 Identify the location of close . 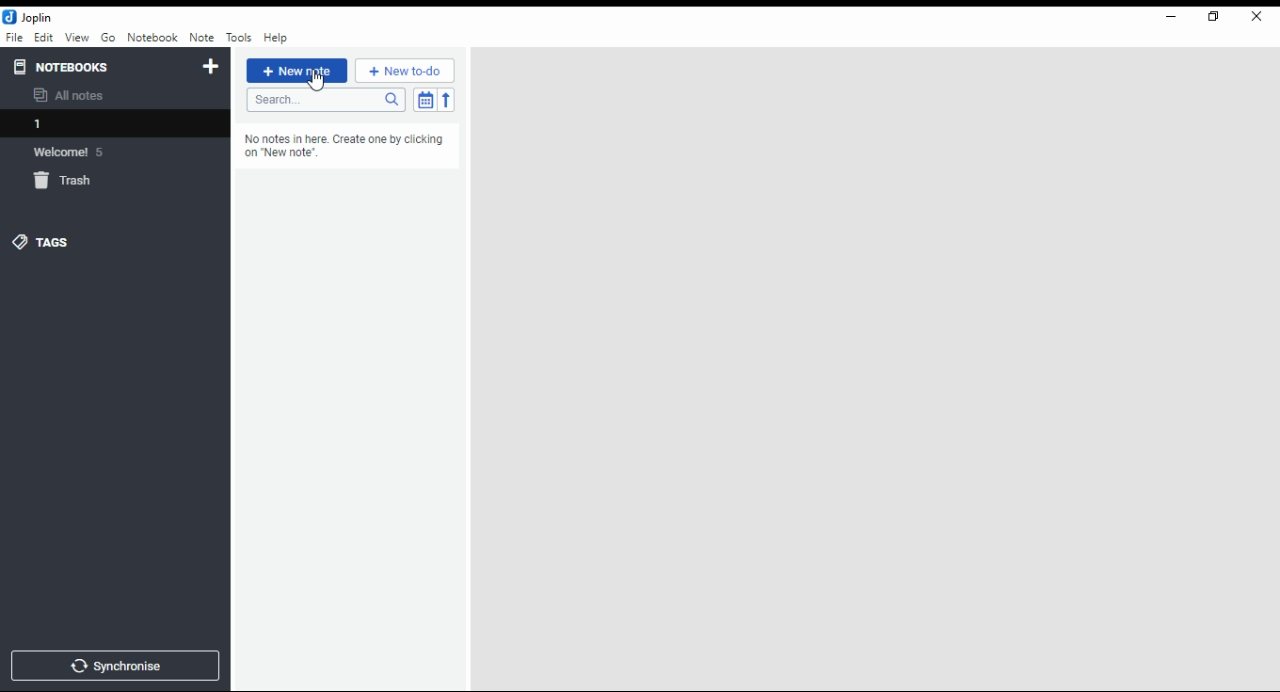
(1256, 17).